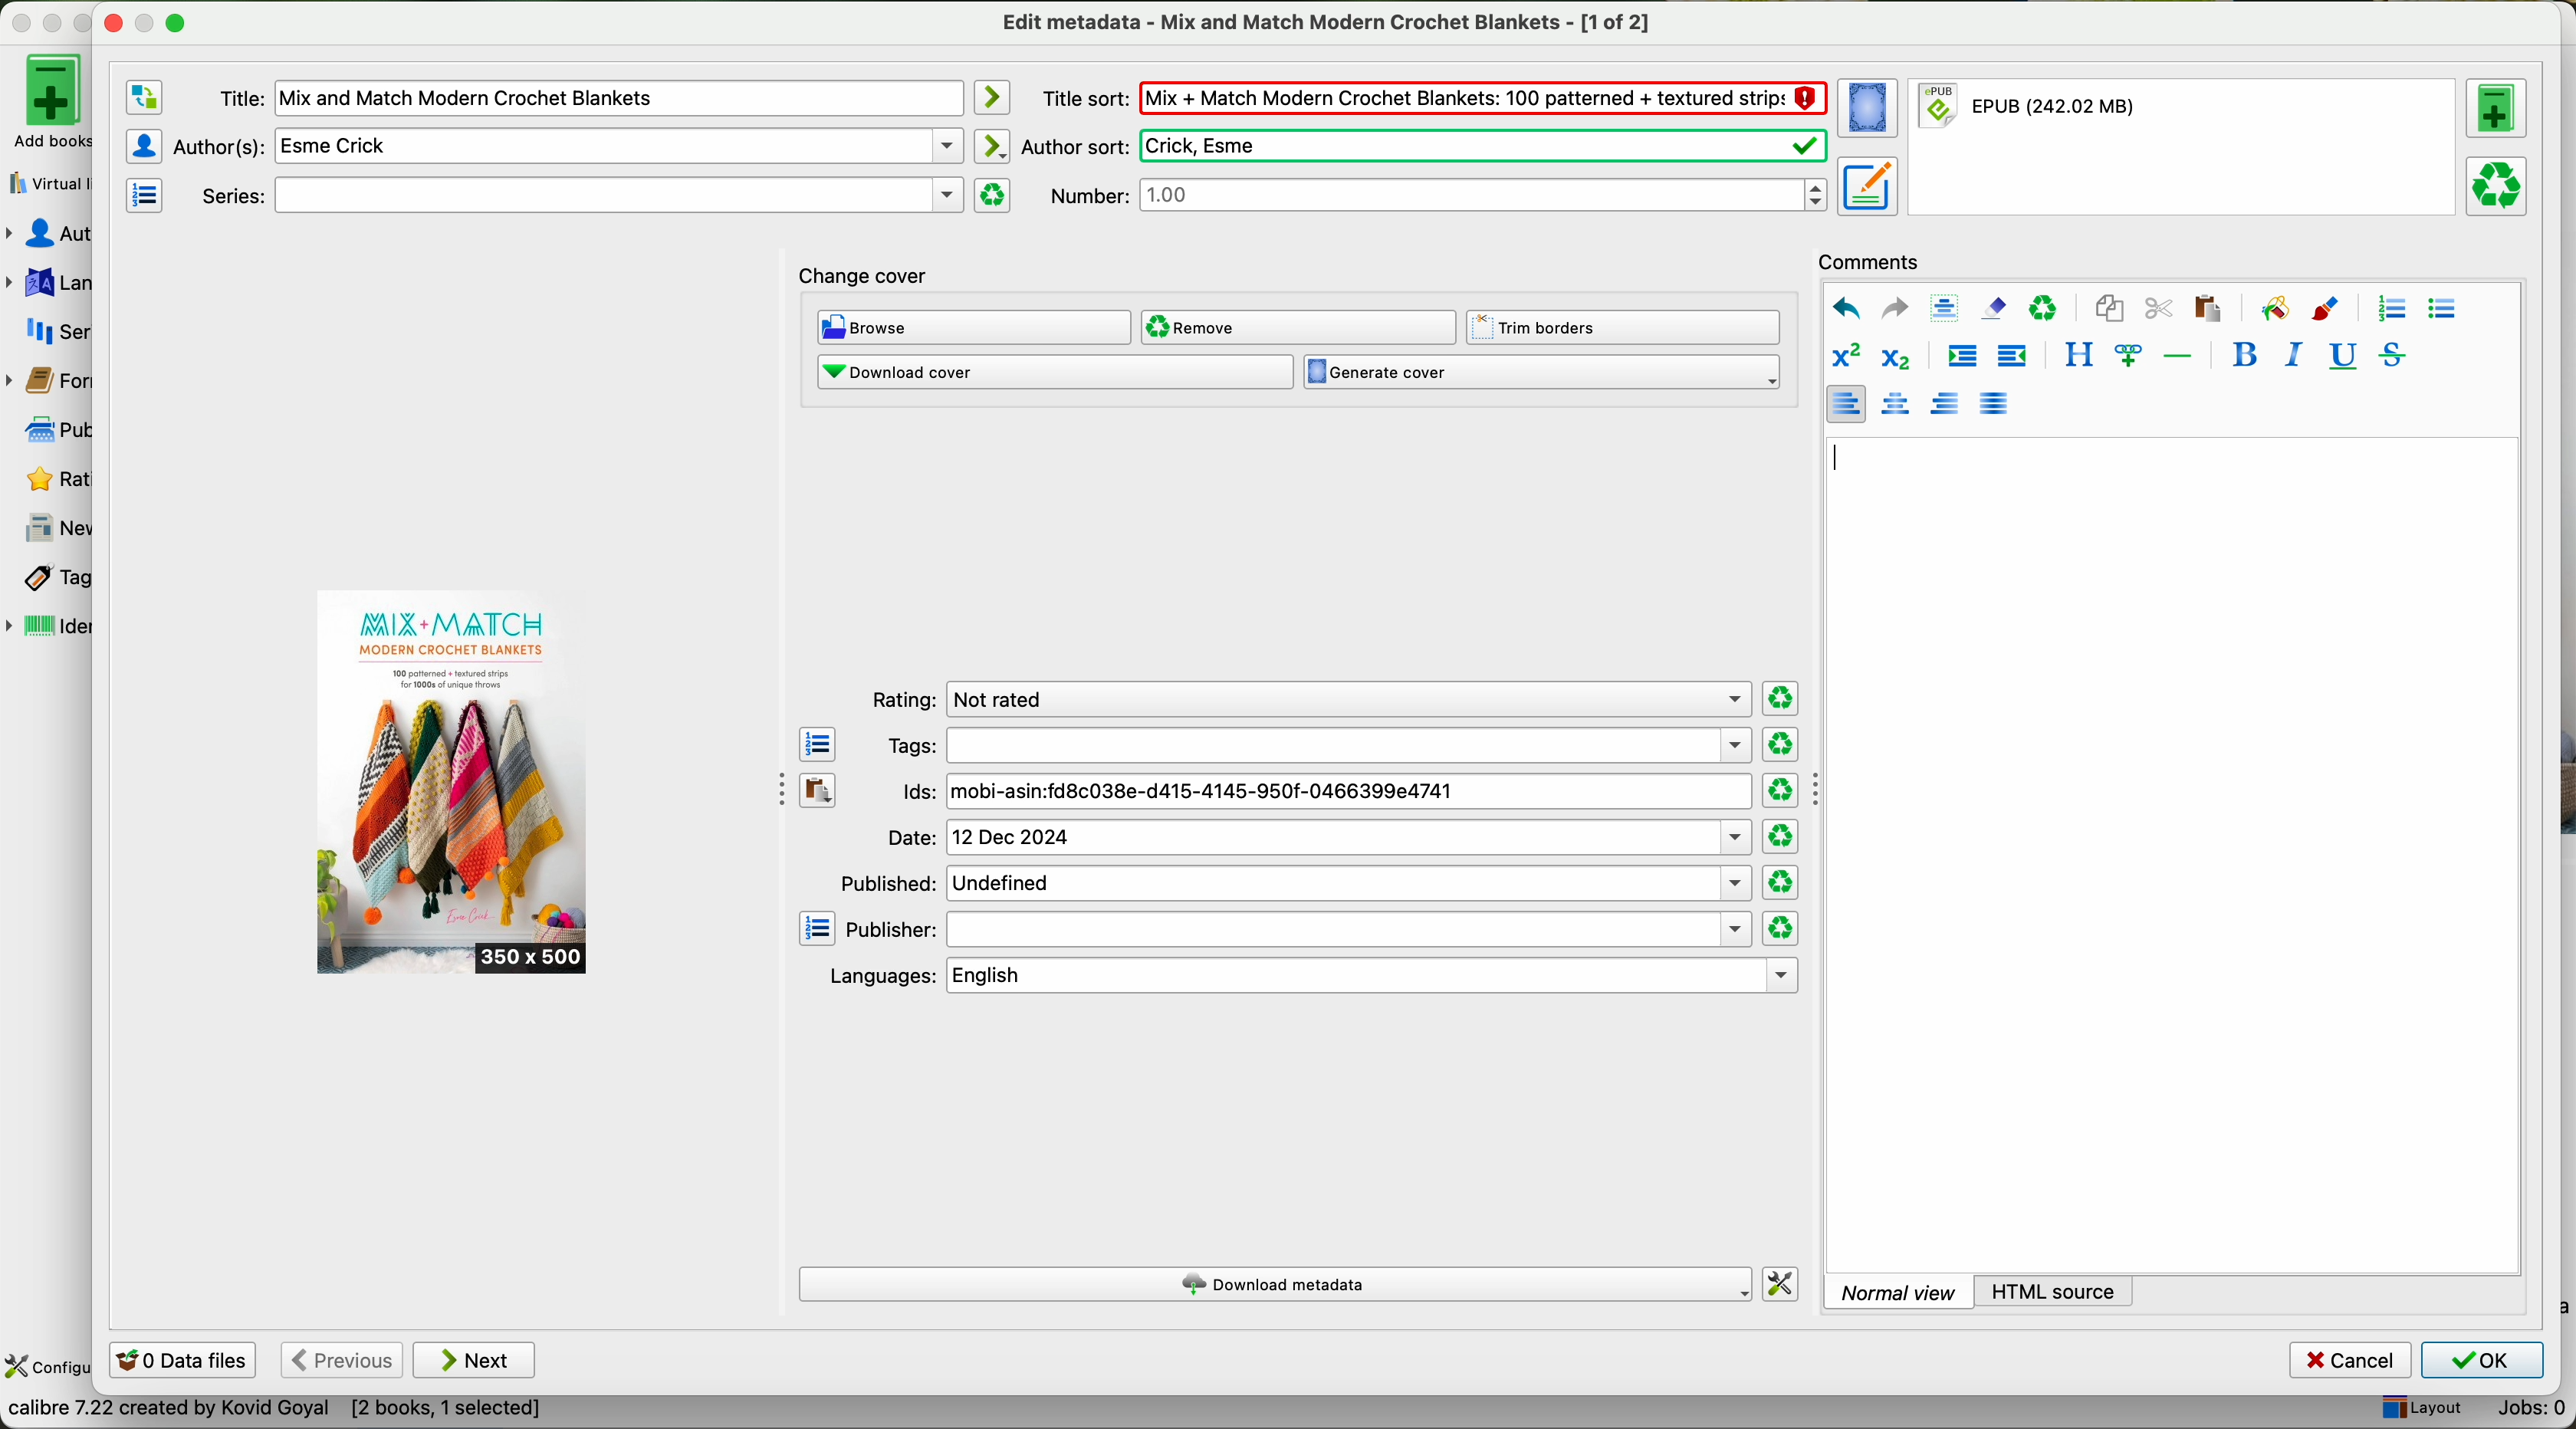 The width and height of the screenshot is (2576, 1429). Describe the element at coordinates (1899, 404) in the screenshot. I see `align center` at that location.